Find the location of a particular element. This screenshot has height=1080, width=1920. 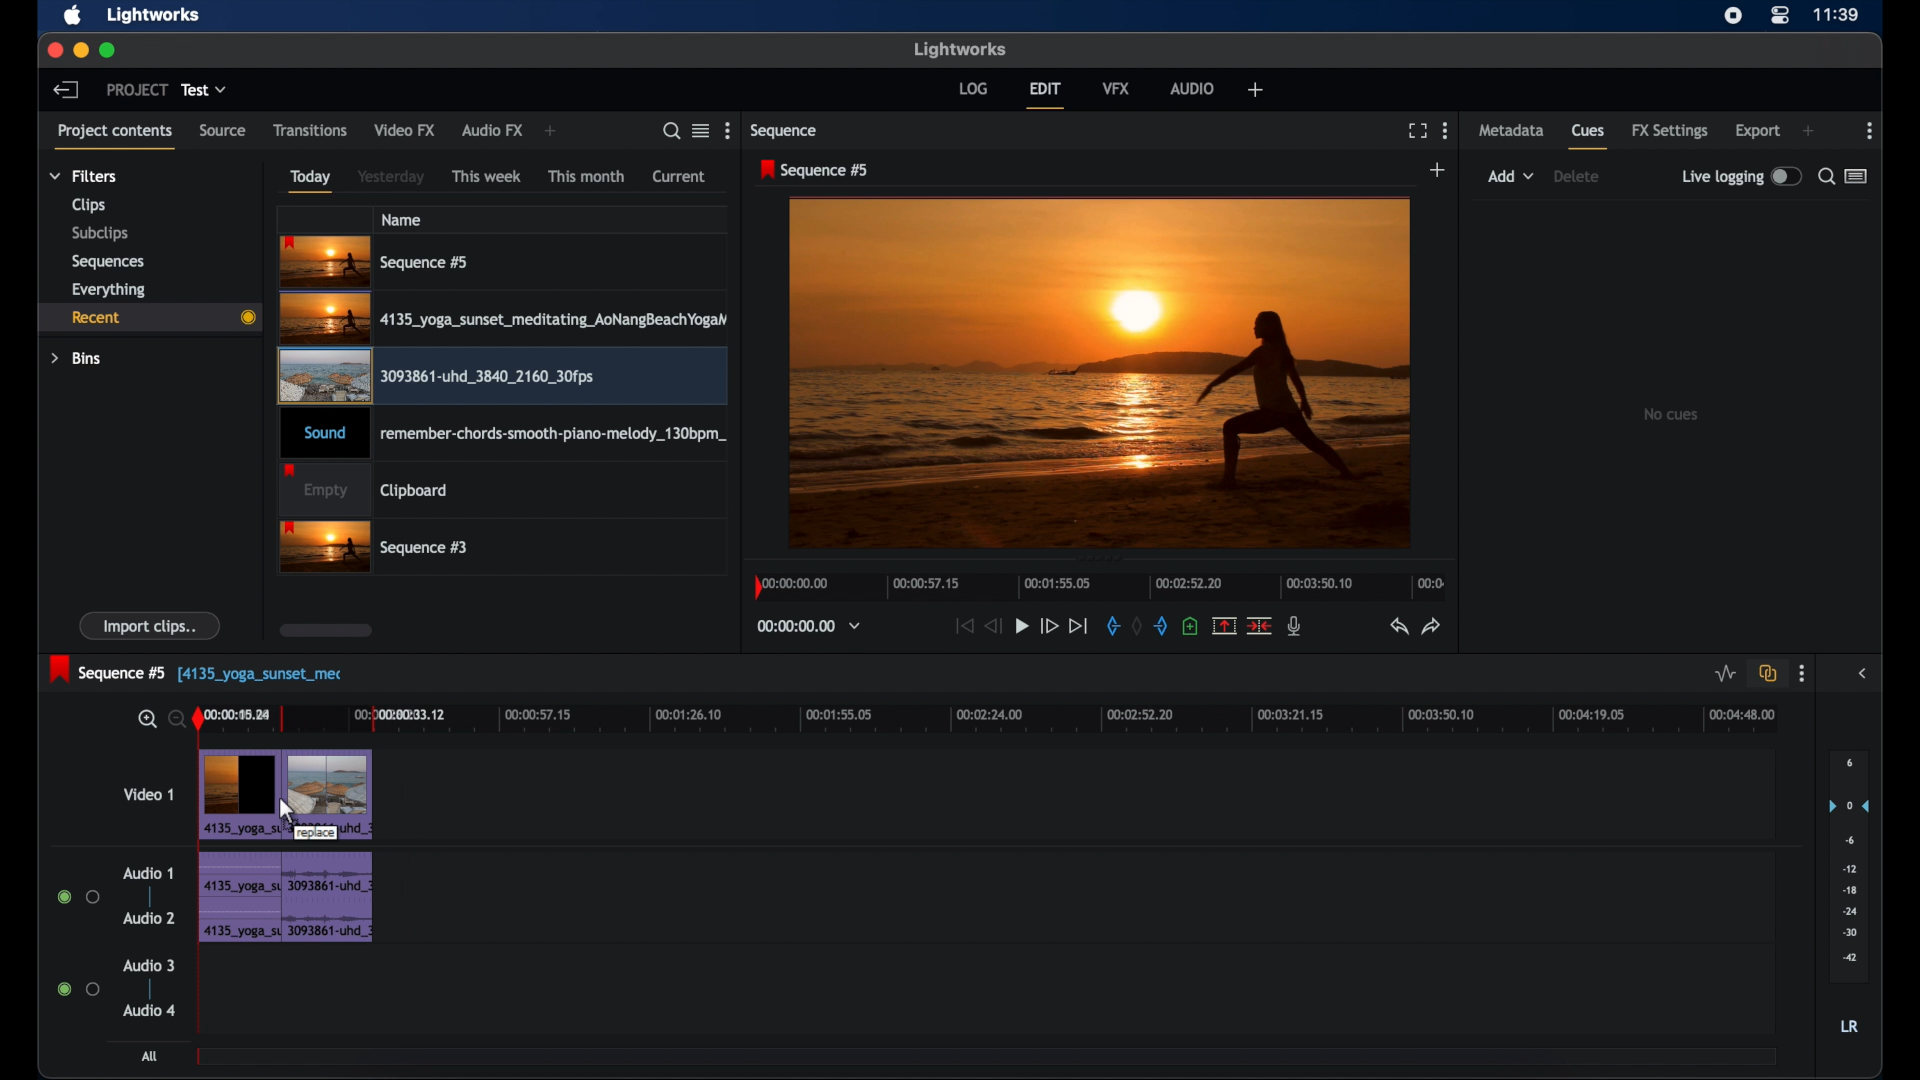

timeline scale is located at coordinates (1000, 720).